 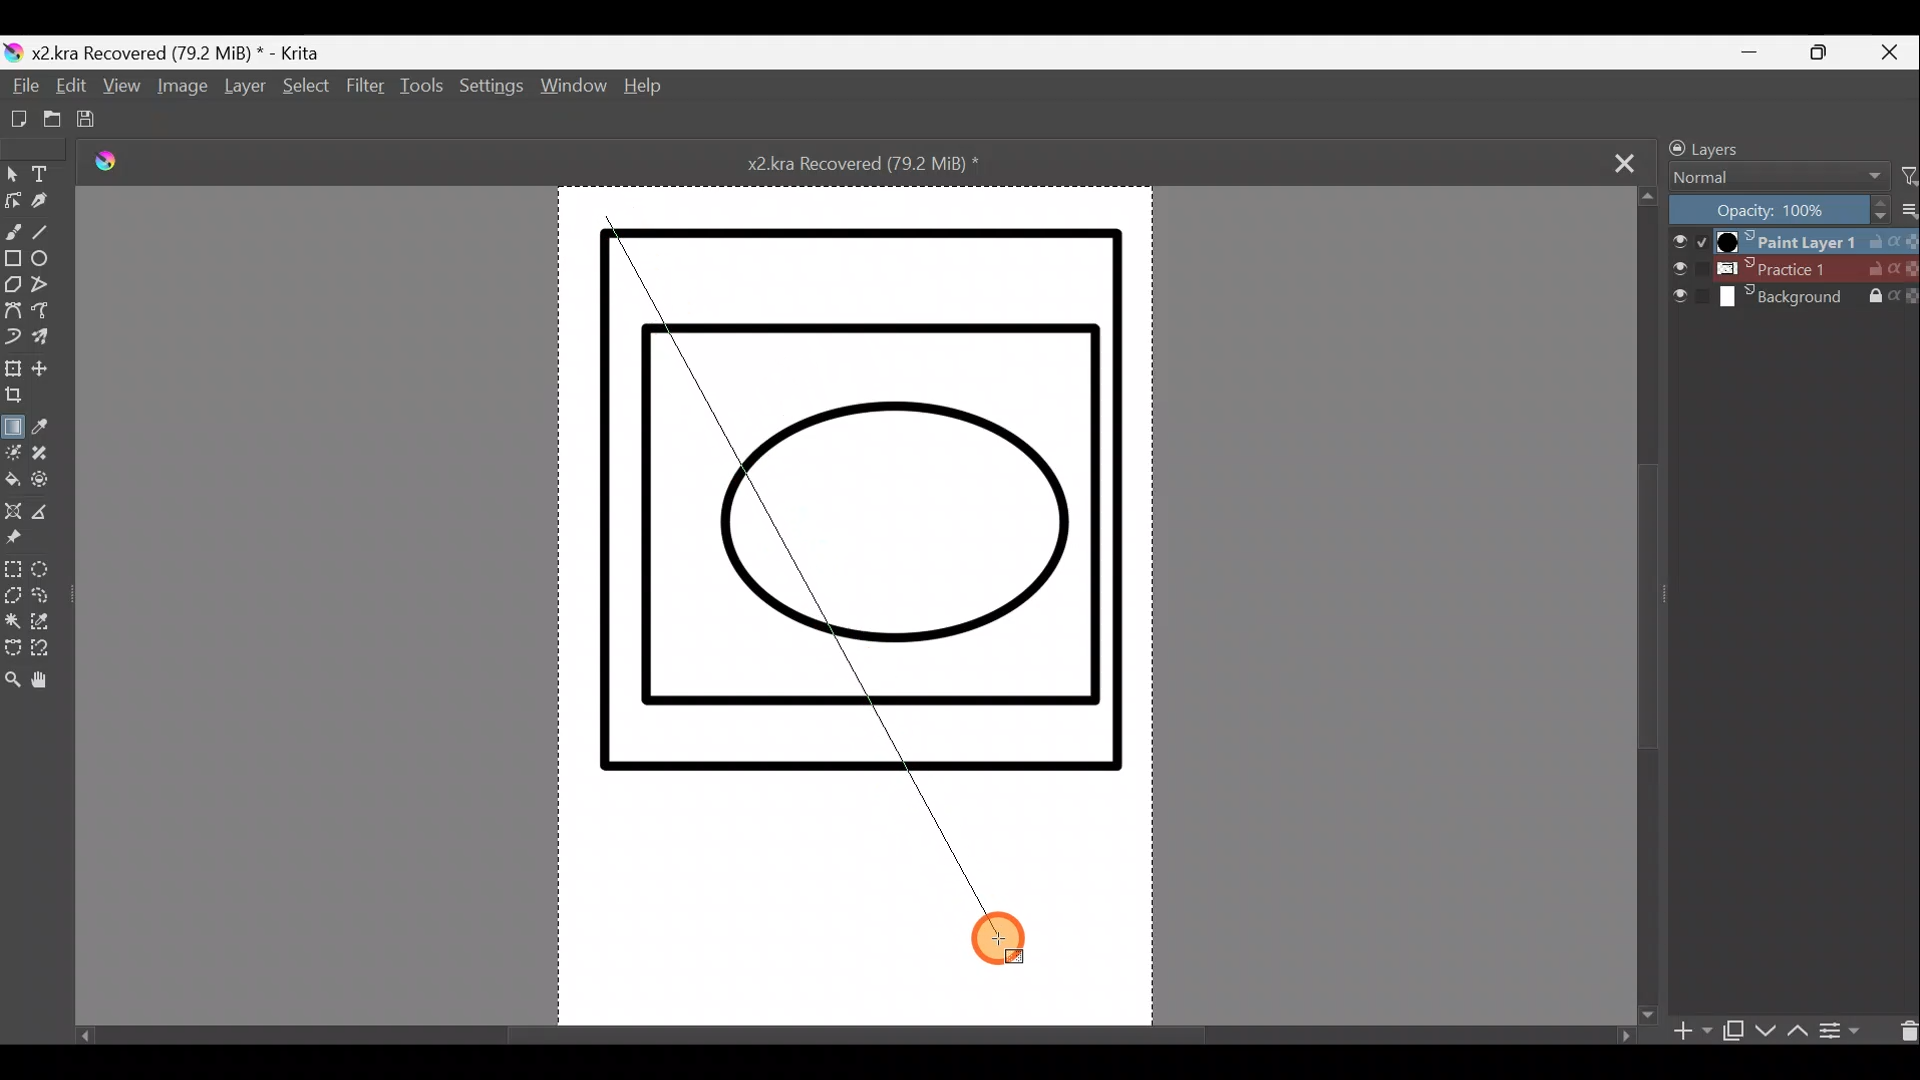 What do you see at coordinates (856, 597) in the screenshot?
I see `Canvas` at bounding box center [856, 597].